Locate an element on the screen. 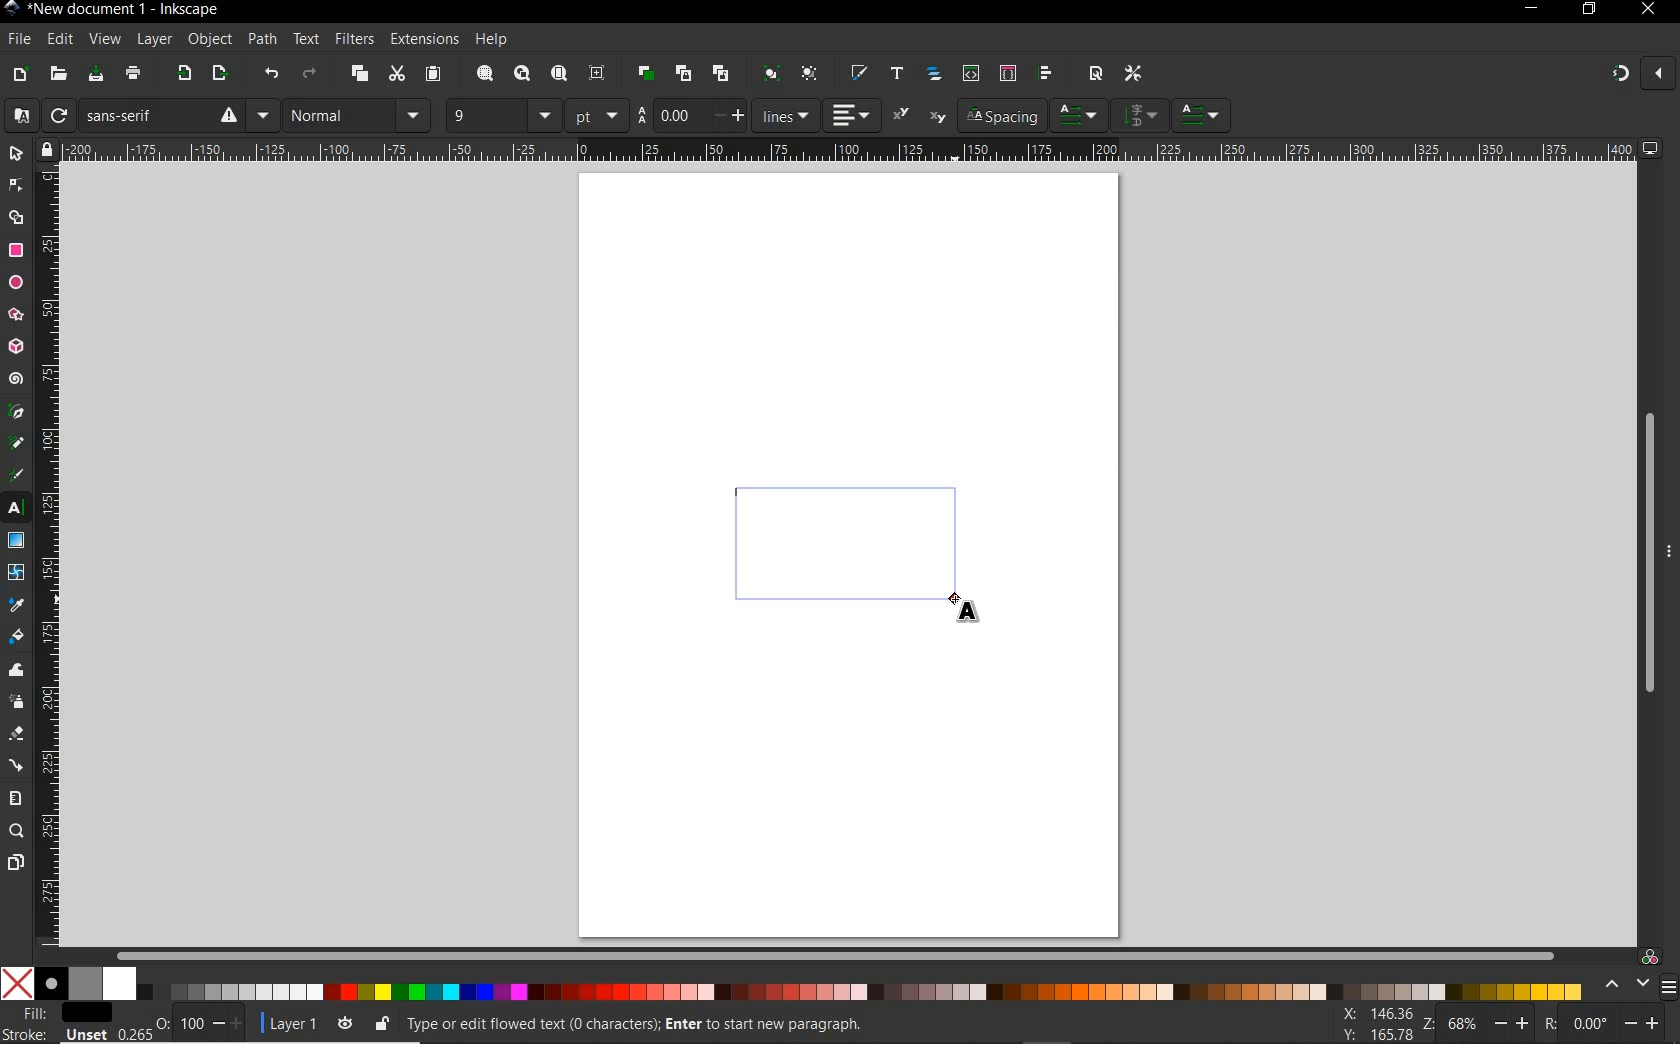 The height and width of the screenshot is (1044, 1680). color modes is located at coordinates (791, 983).